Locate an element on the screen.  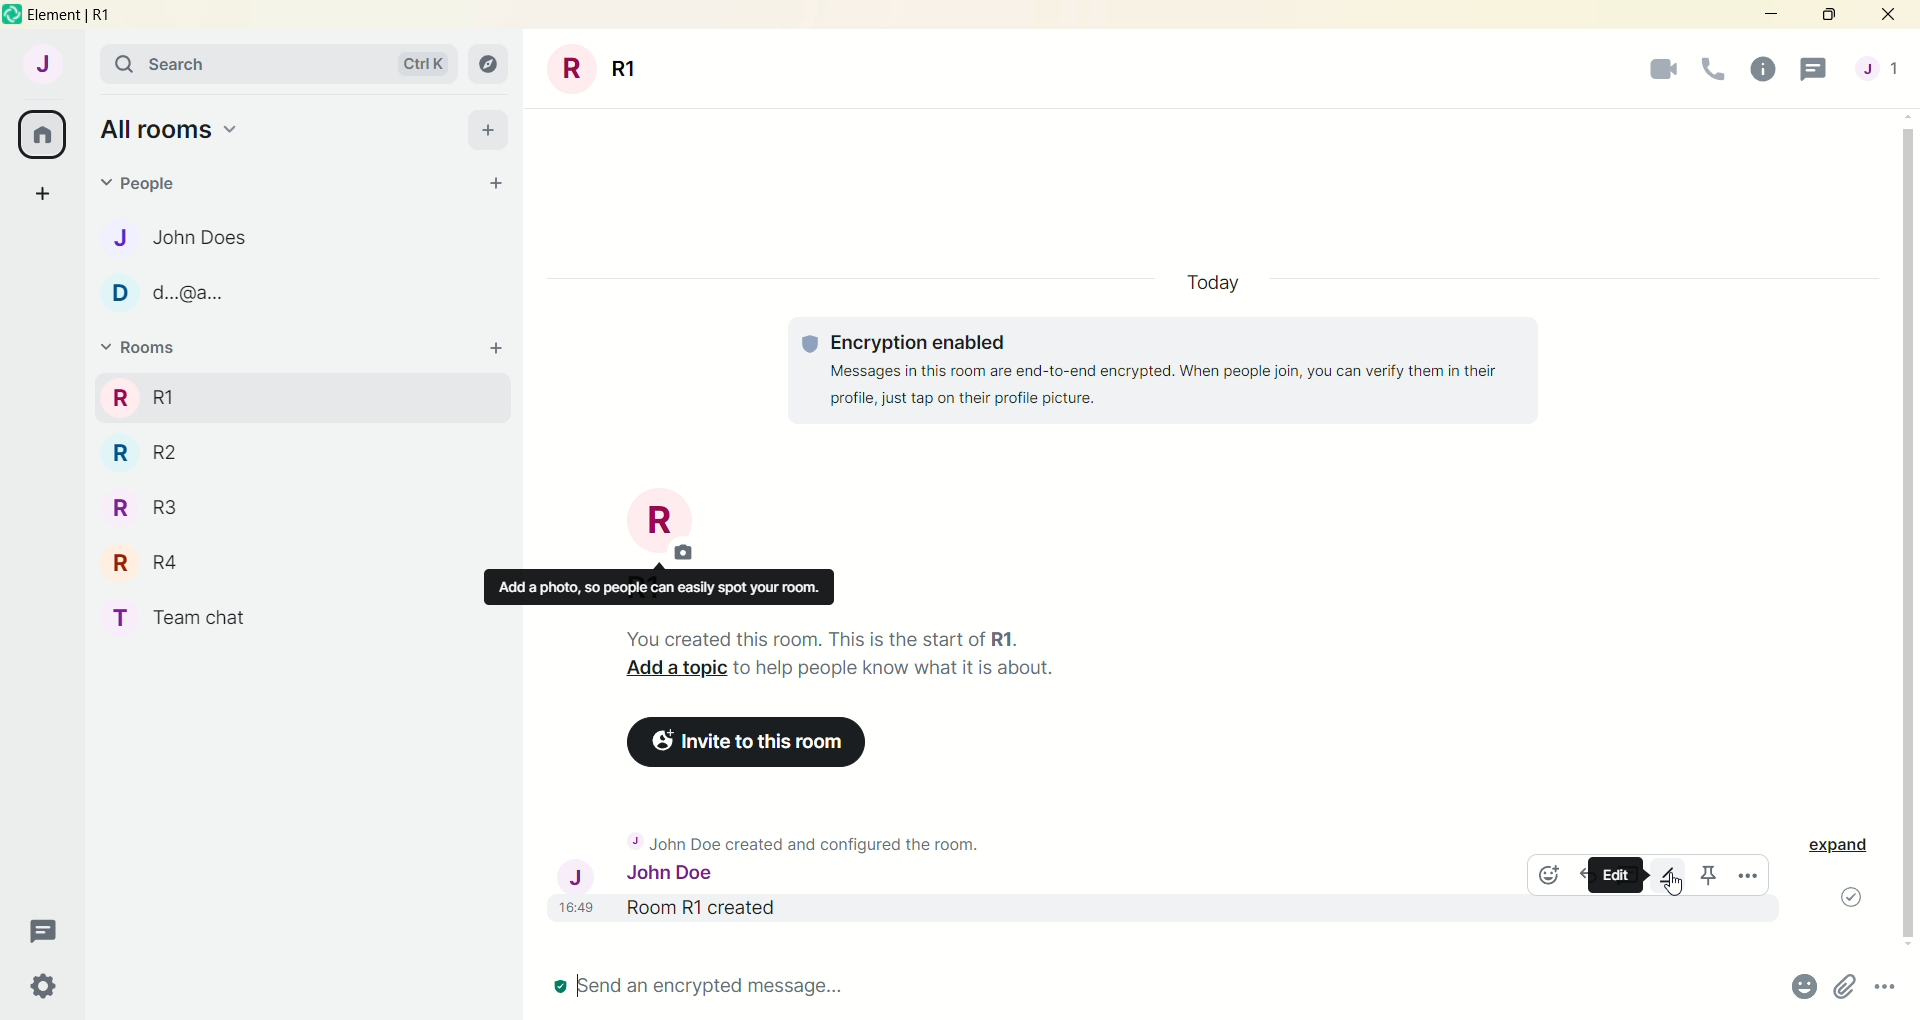
minimize is located at coordinates (1768, 16).